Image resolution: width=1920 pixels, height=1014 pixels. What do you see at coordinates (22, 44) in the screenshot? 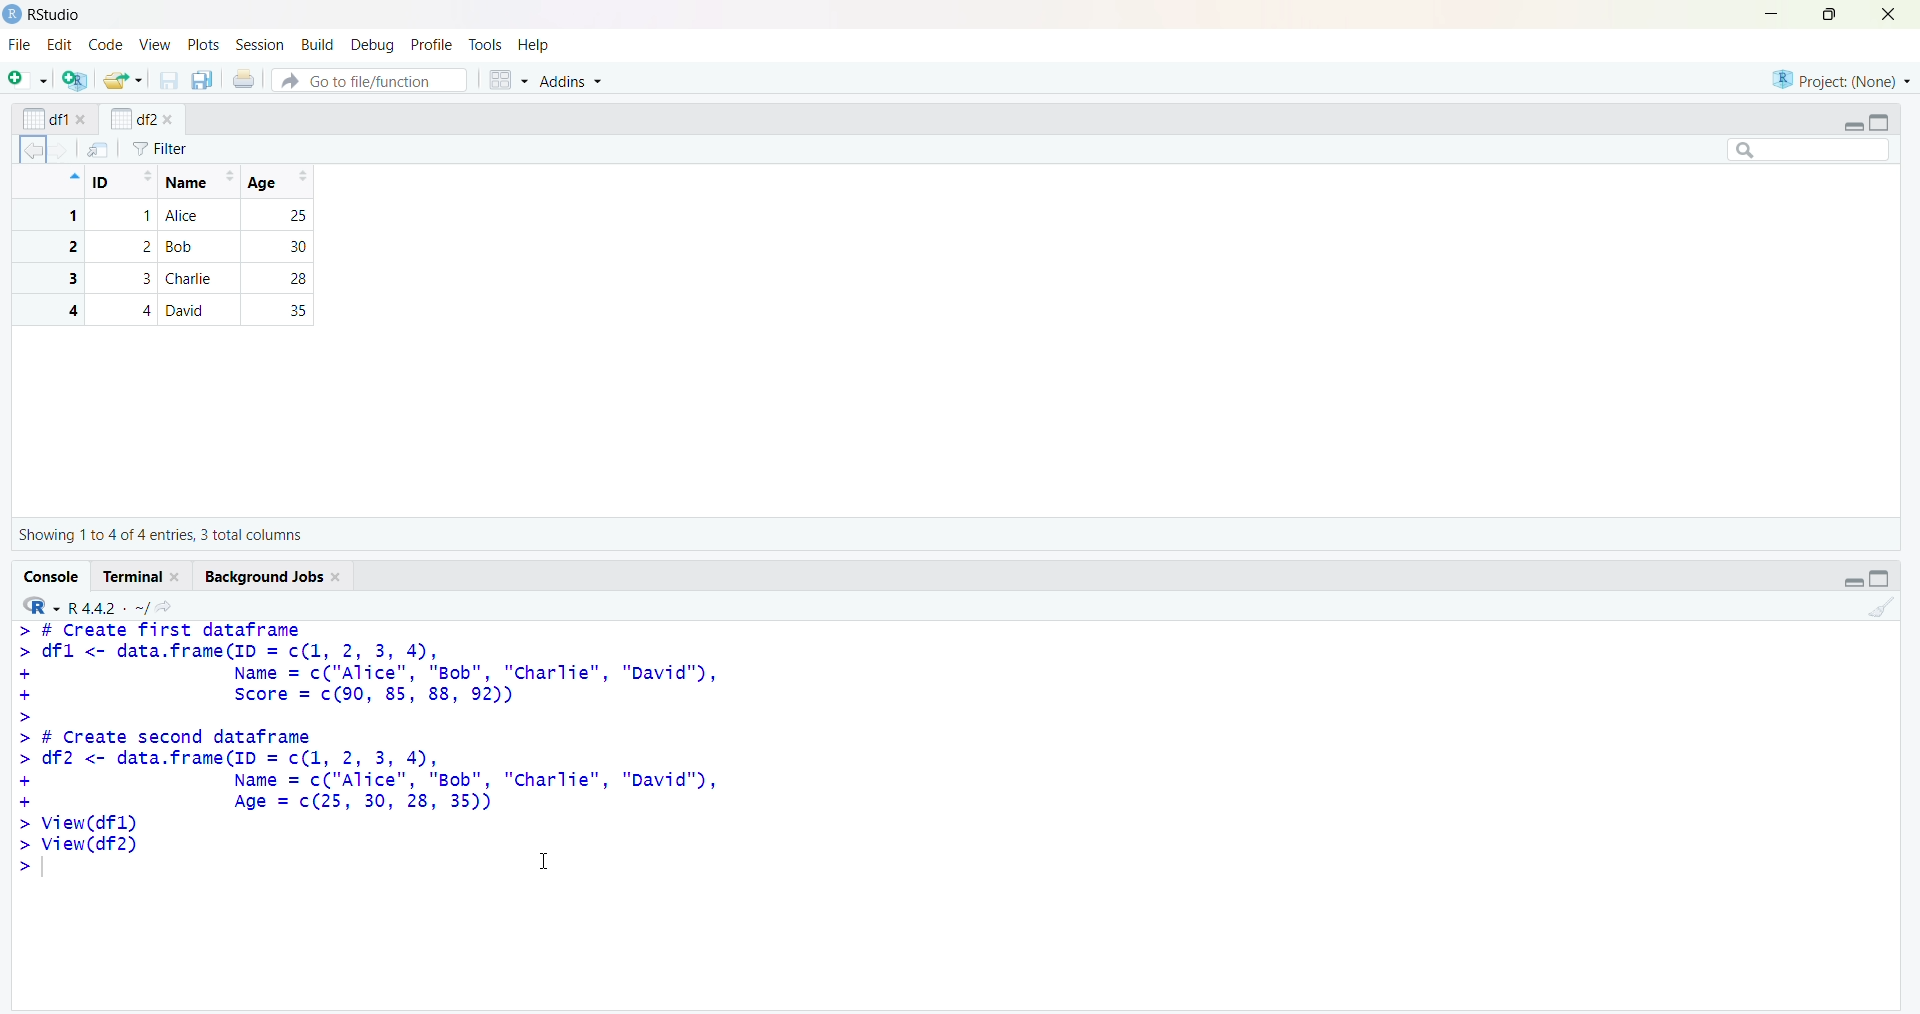
I see `file` at bounding box center [22, 44].